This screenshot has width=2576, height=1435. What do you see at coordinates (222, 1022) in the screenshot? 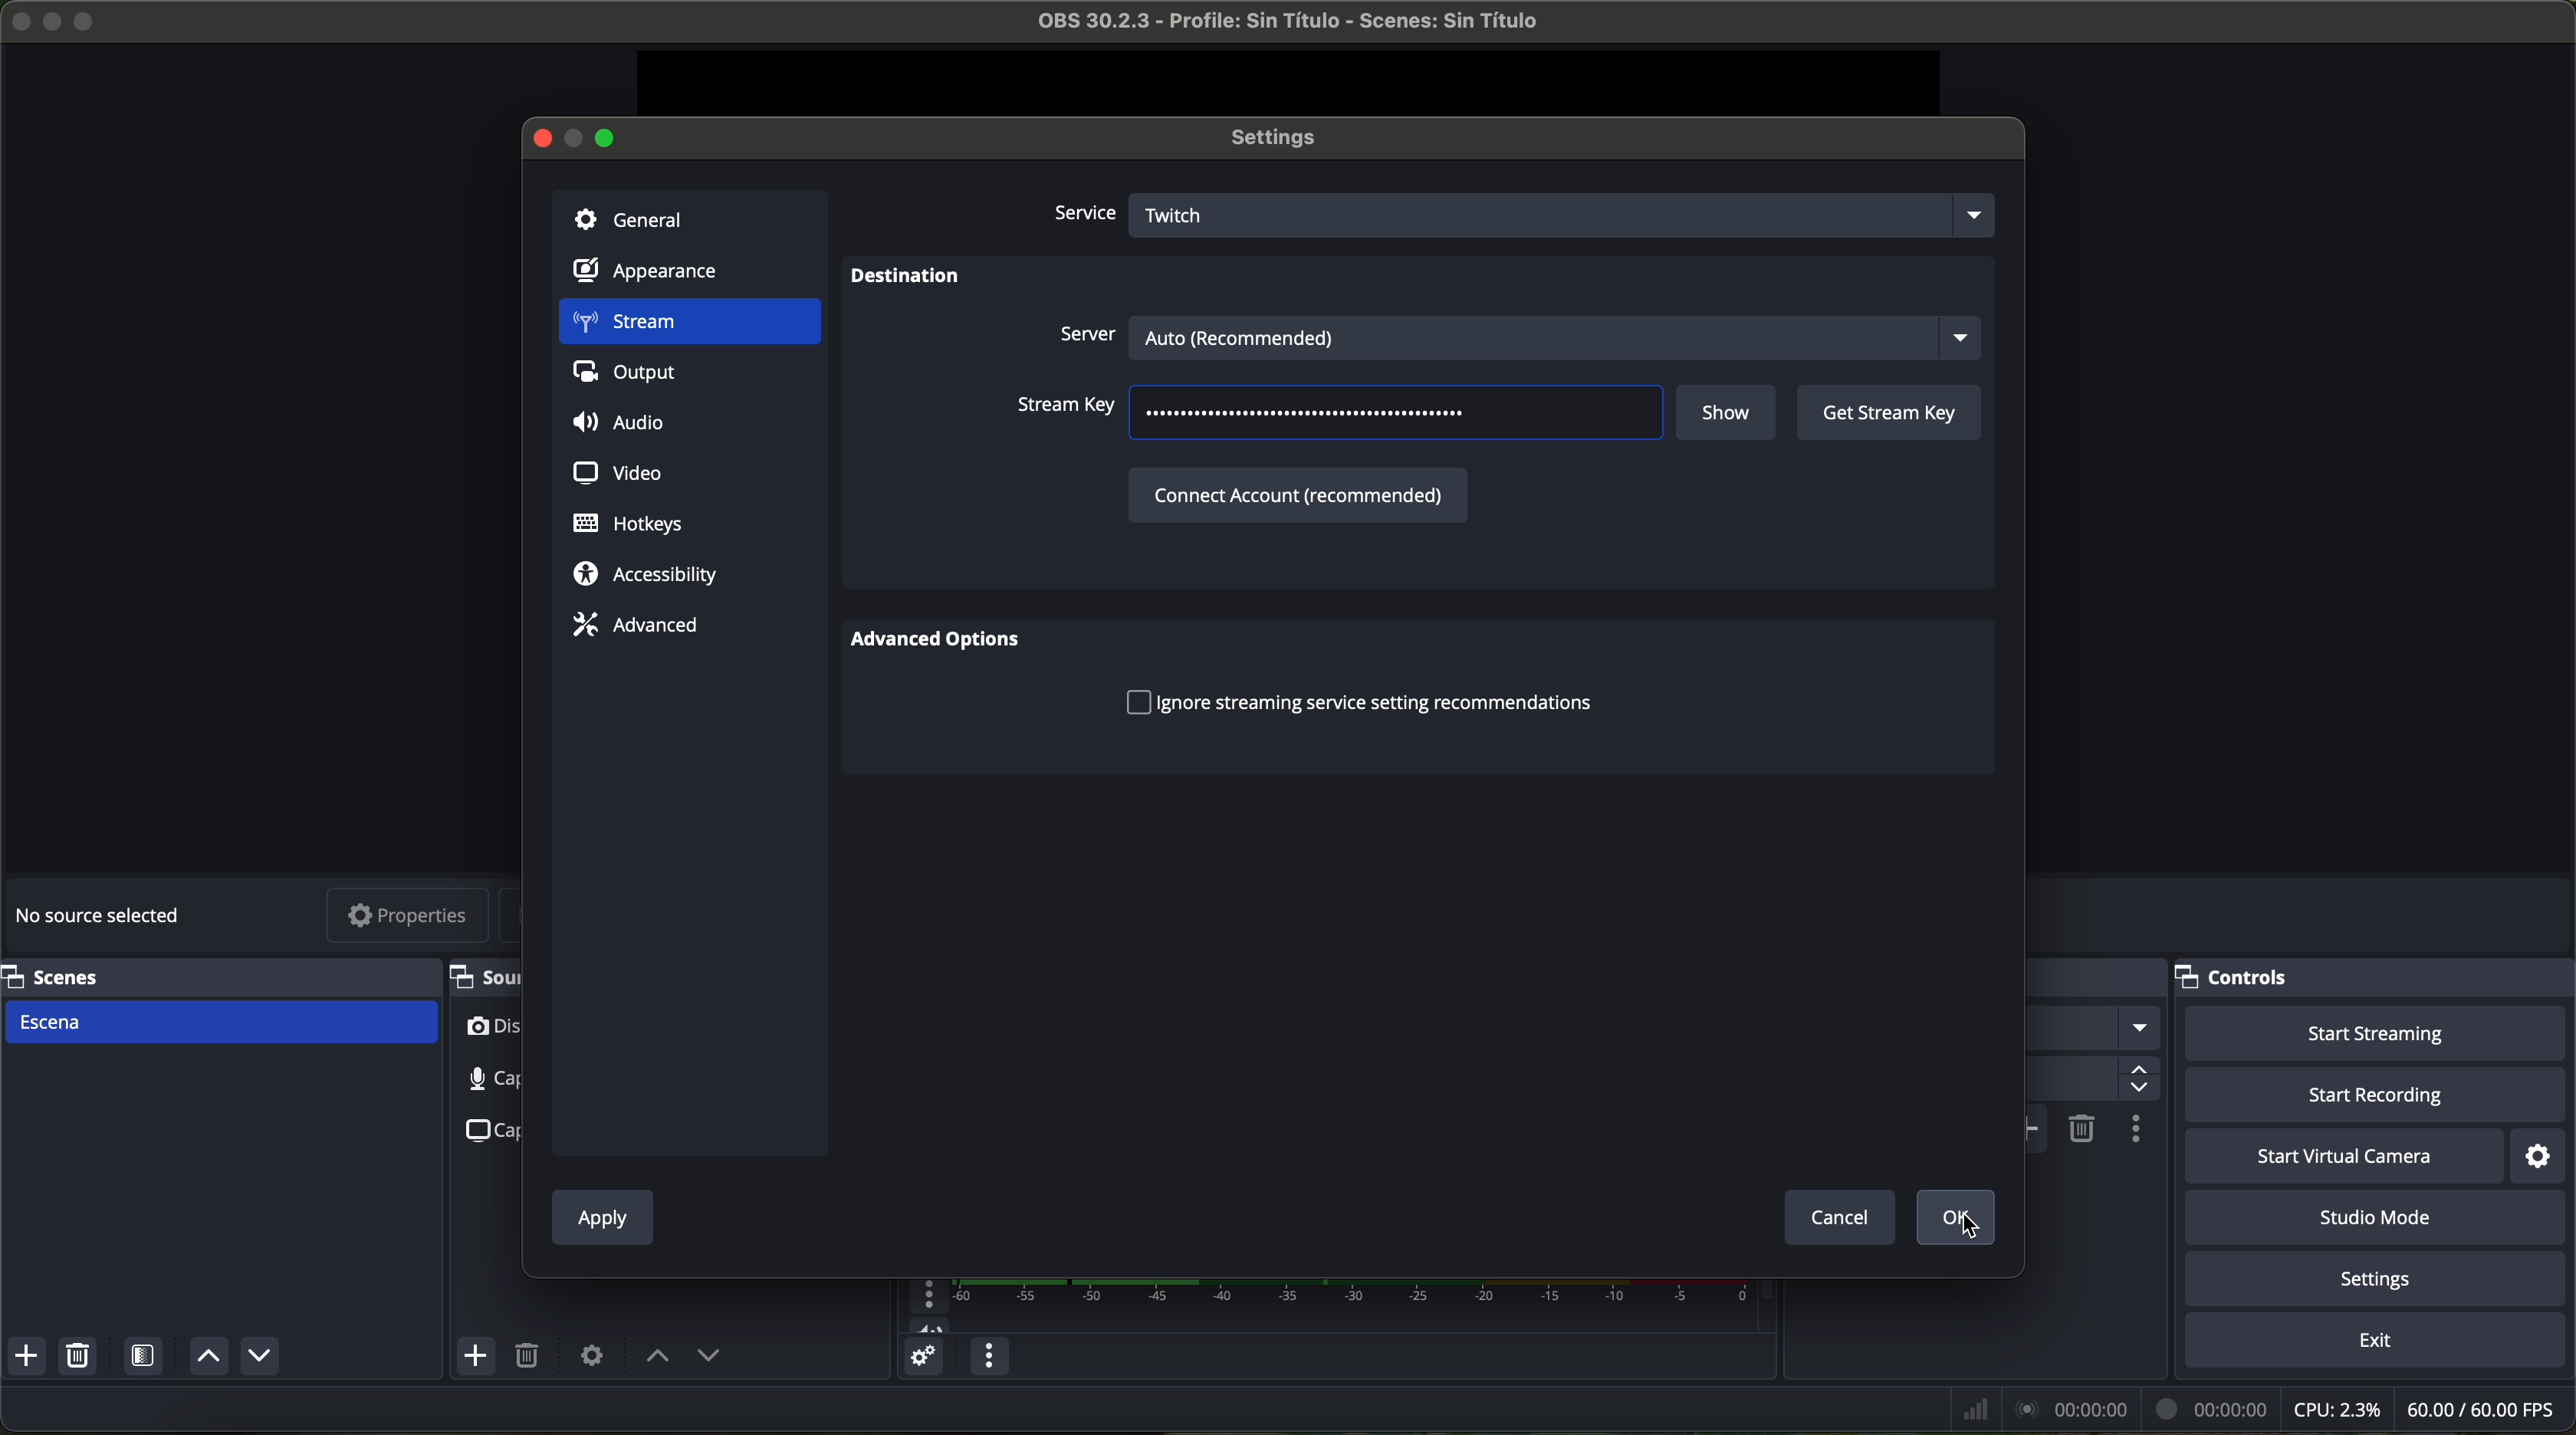
I see `scene` at bounding box center [222, 1022].